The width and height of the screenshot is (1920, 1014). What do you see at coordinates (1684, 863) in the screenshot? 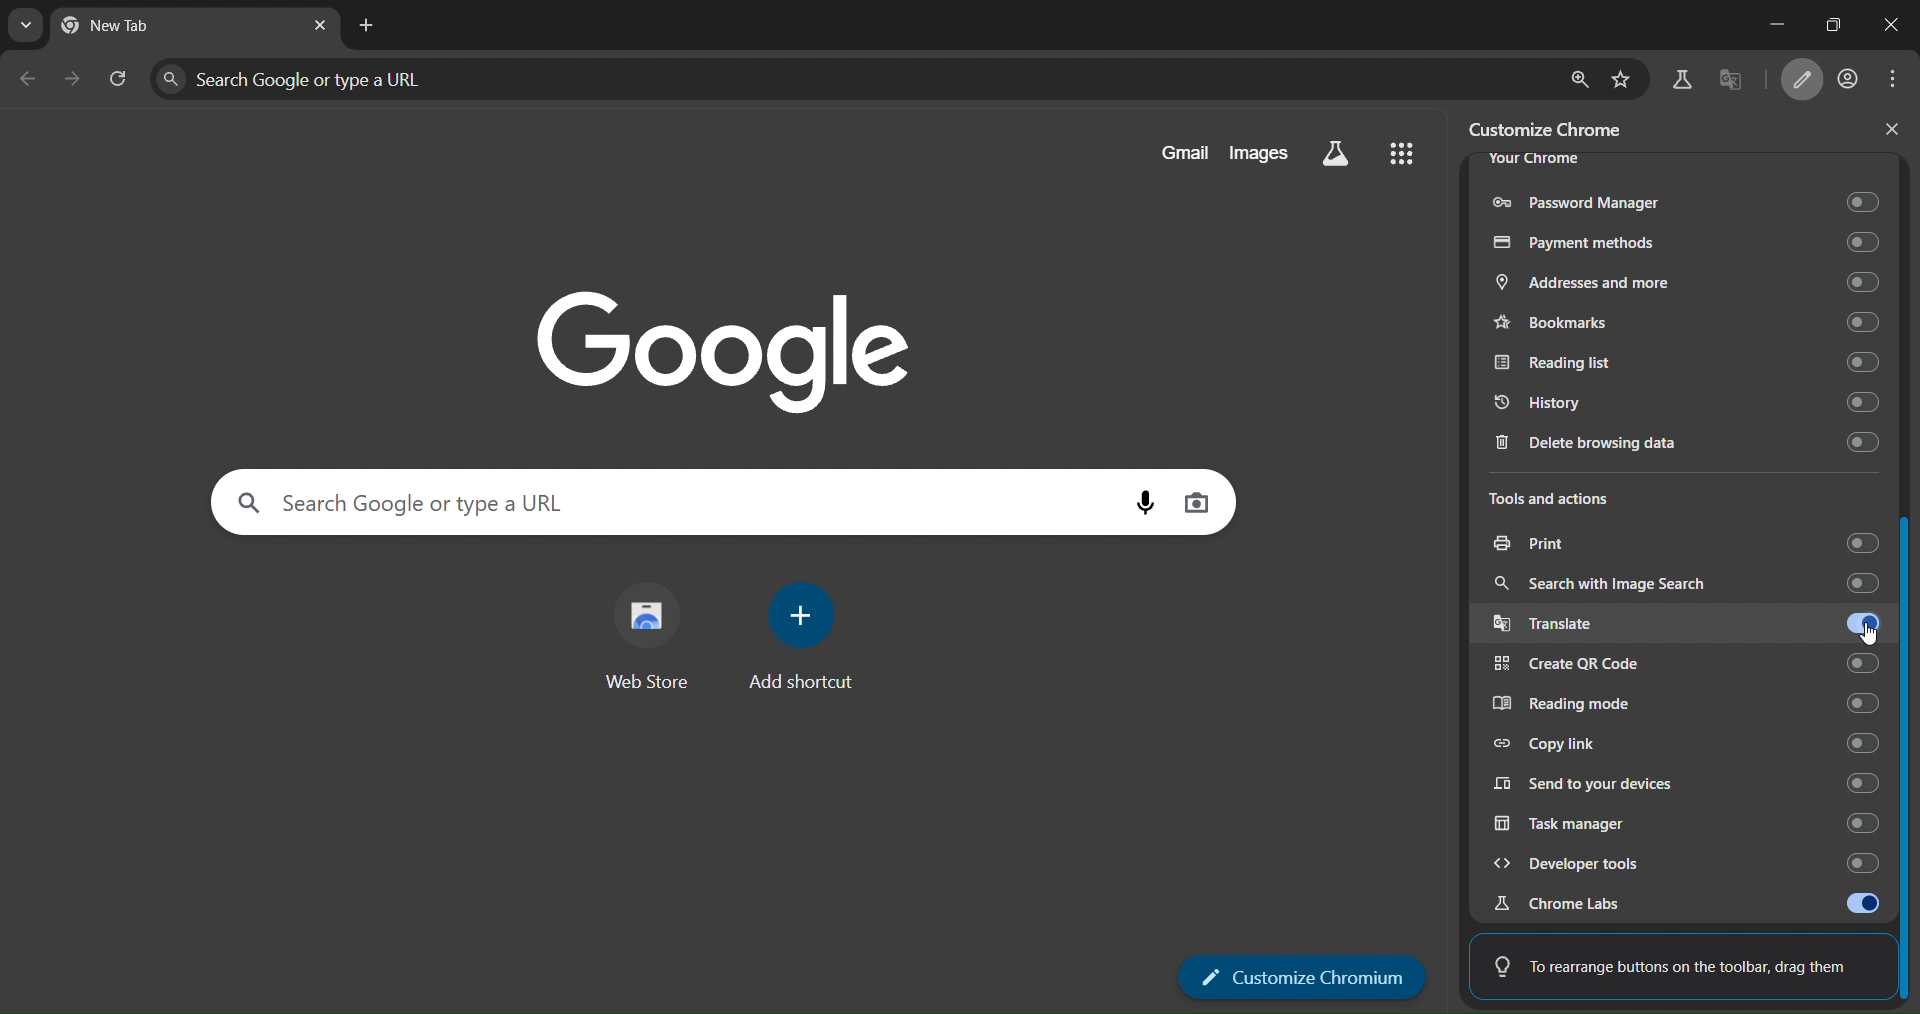
I see `developer tools` at bounding box center [1684, 863].